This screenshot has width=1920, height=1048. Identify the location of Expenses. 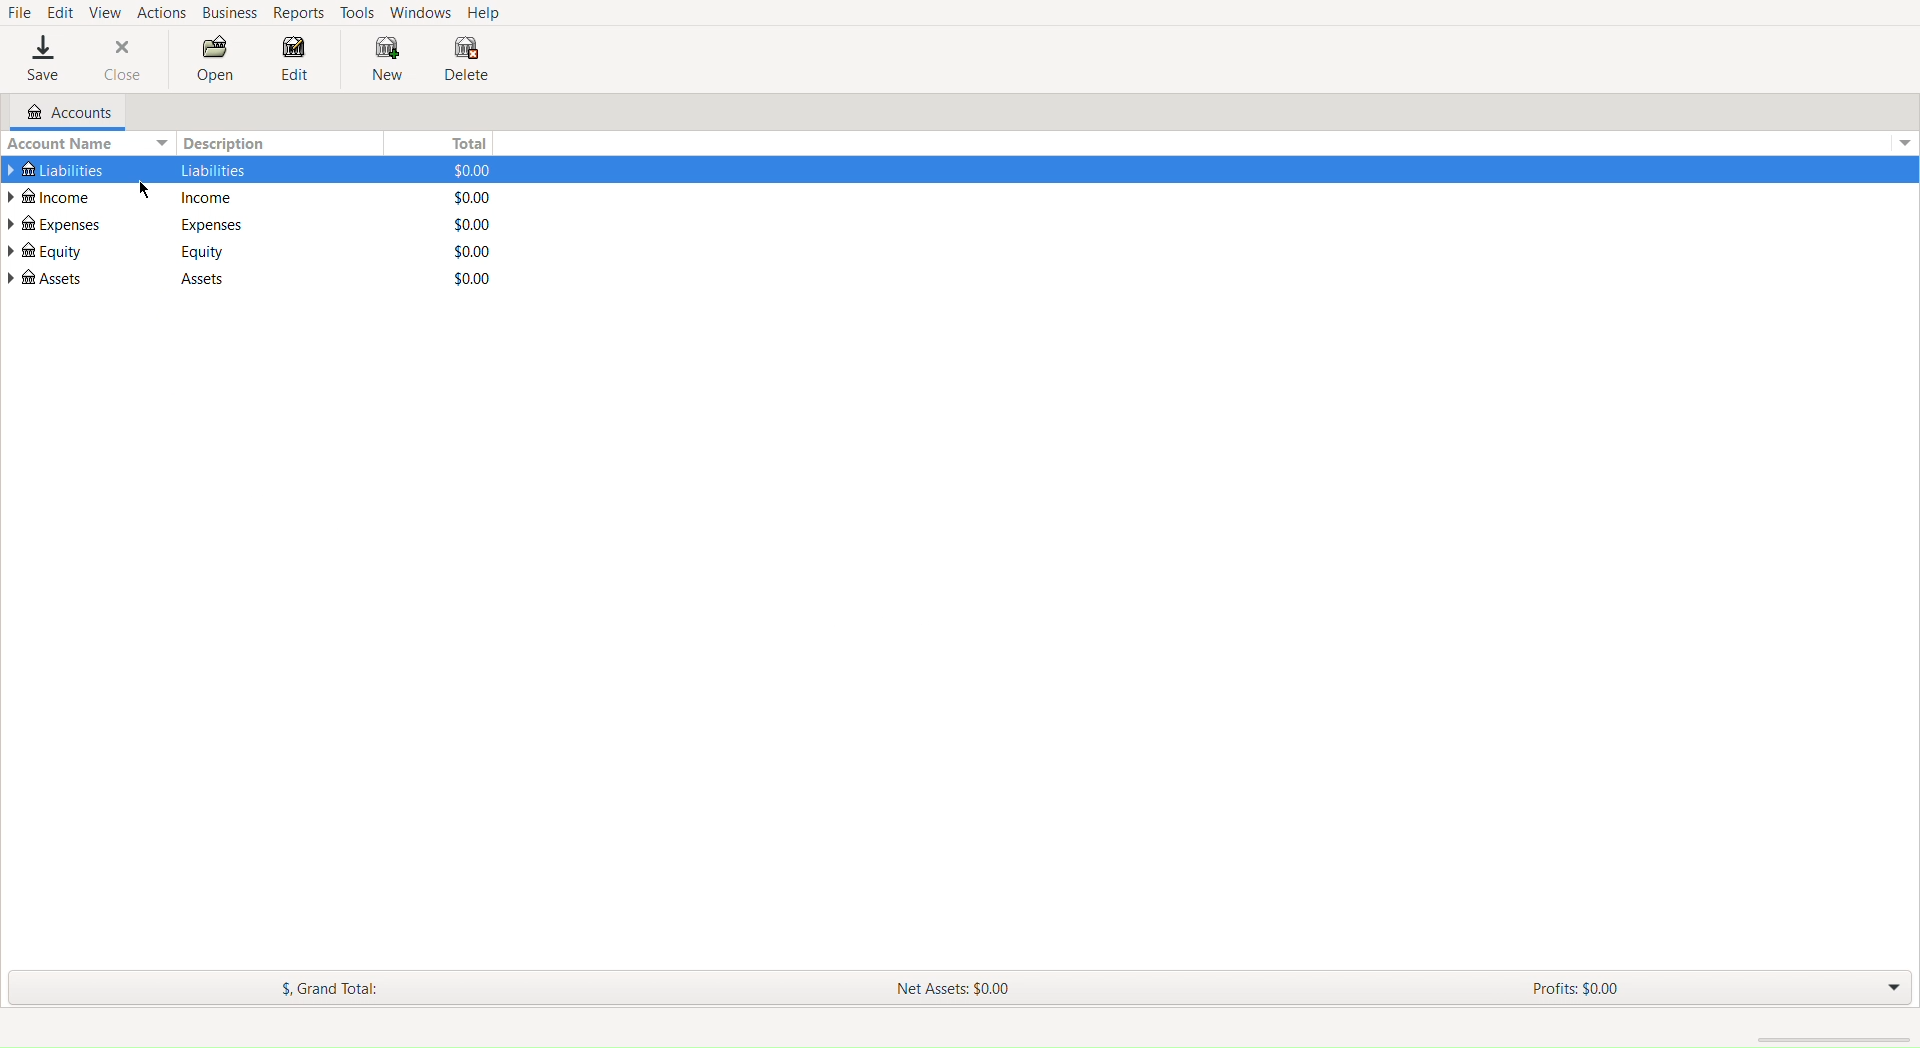
(54, 224).